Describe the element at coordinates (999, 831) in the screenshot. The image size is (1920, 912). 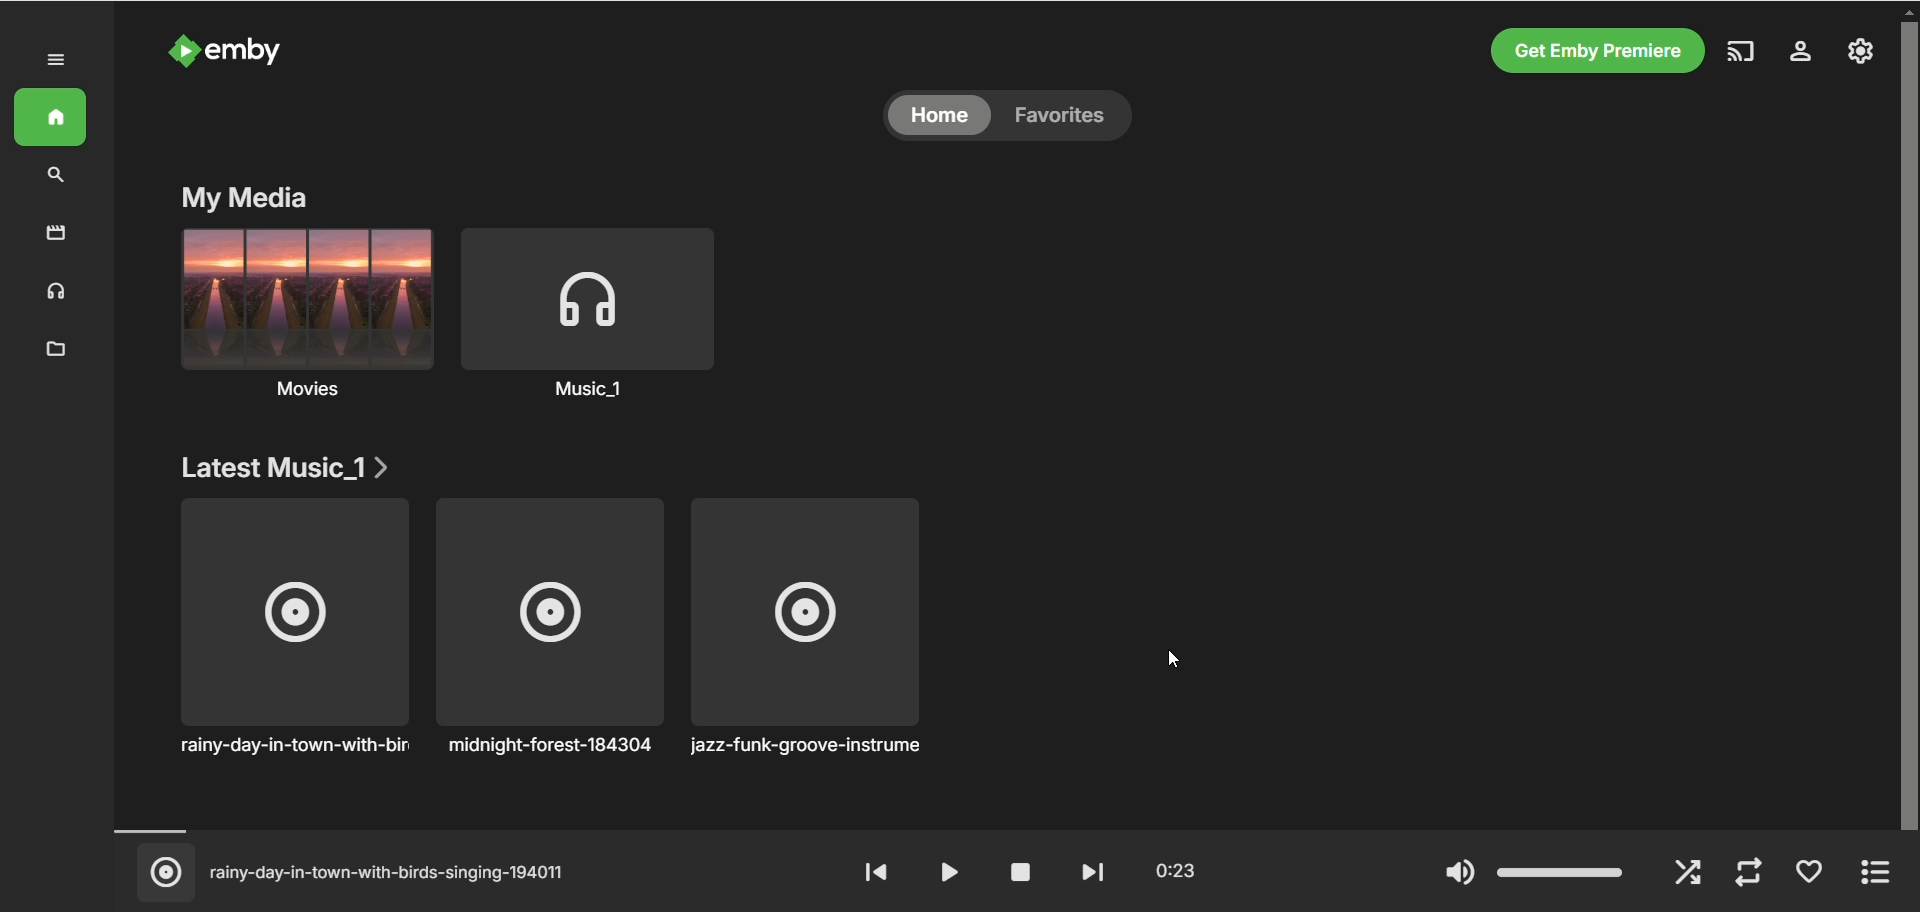
I see `timeline` at that location.